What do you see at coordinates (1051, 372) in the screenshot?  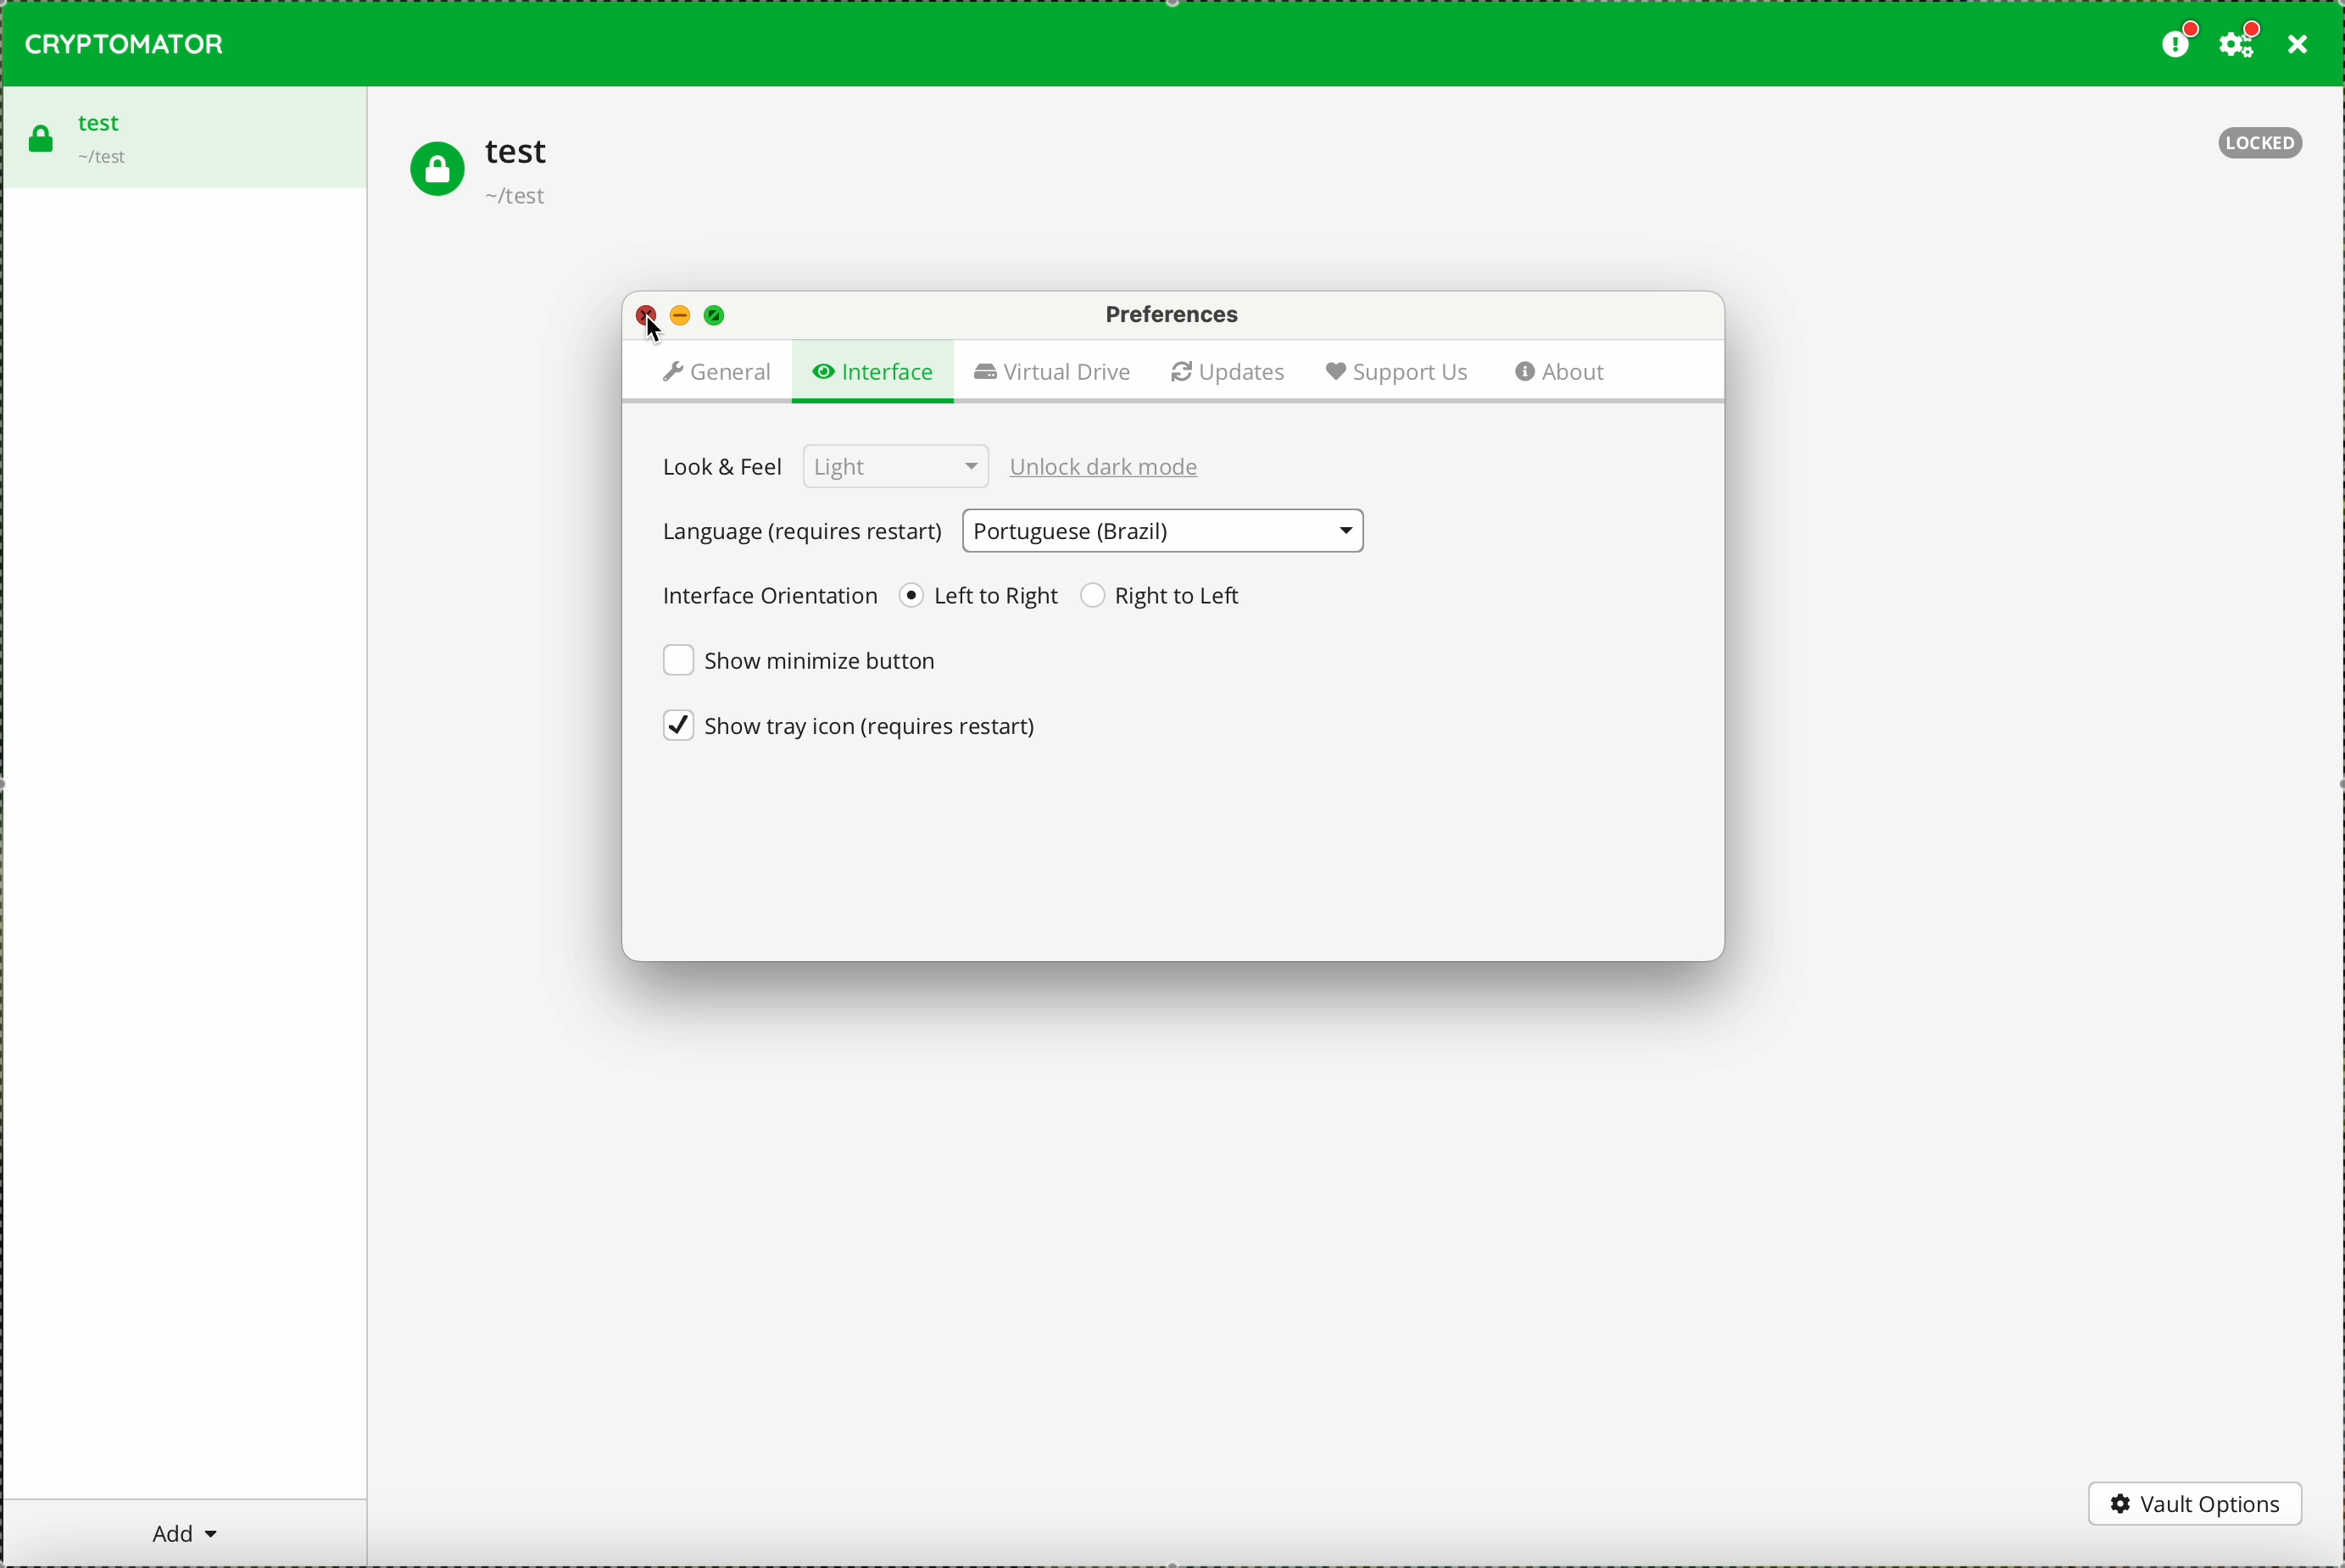 I see `virtual drive` at bounding box center [1051, 372].